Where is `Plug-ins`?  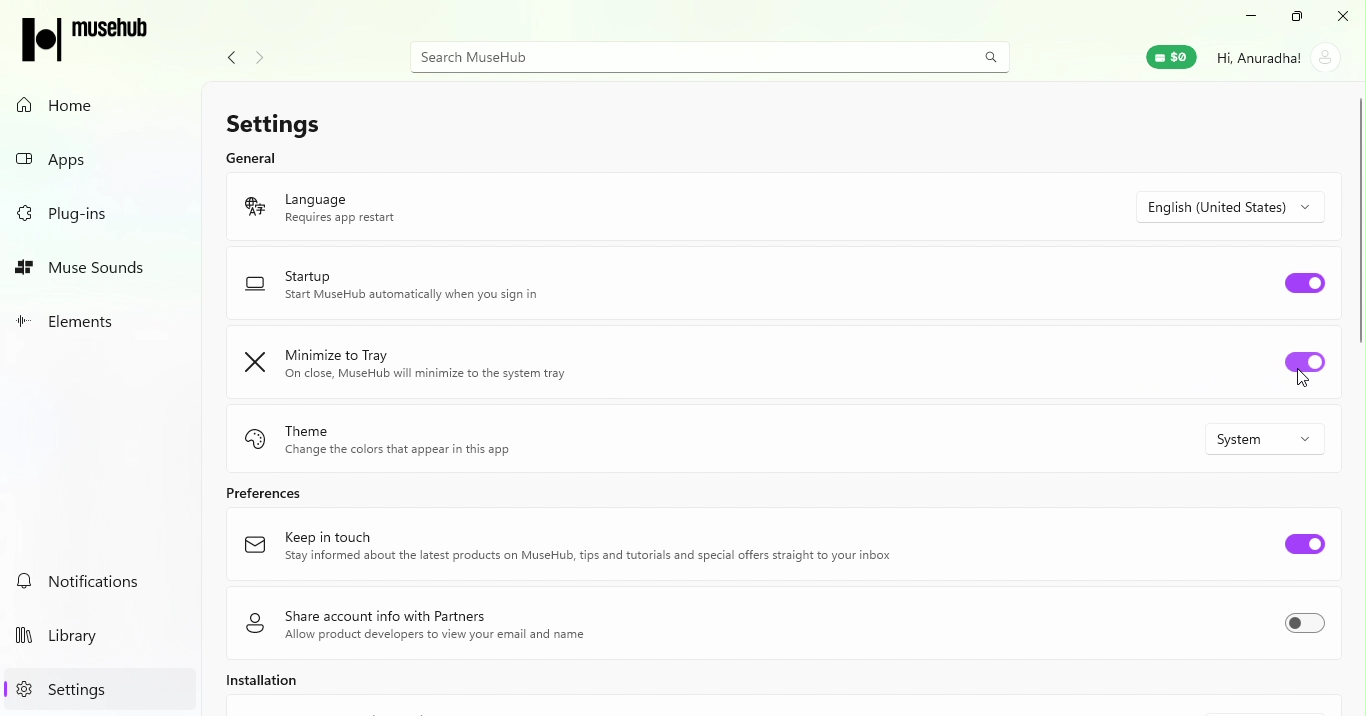 Plug-ins is located at coordinates (84, 218).